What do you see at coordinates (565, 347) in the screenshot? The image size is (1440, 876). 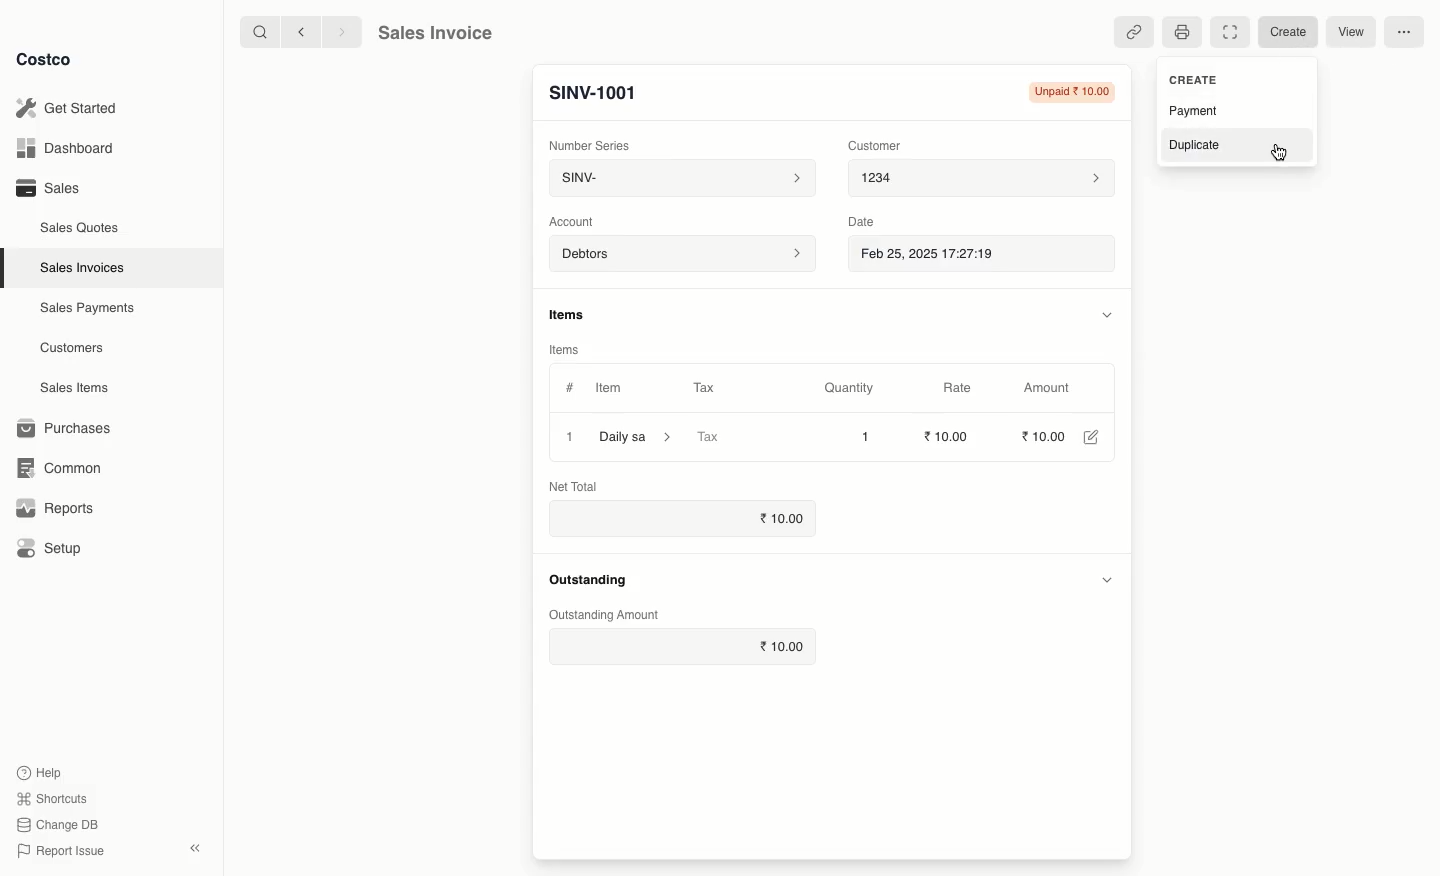 I see `Items` at bounding box center [565, 347].